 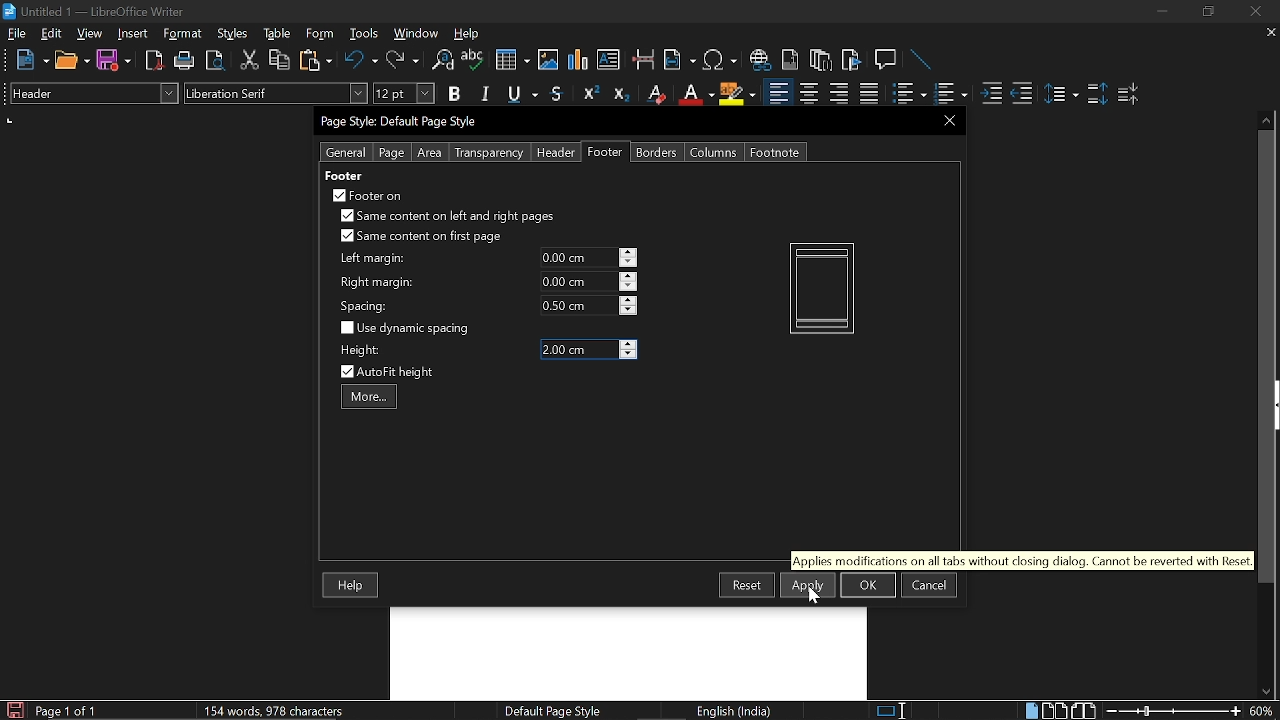 What do you see at coordinates (1206, 12) in the screenshot?
I see `Restore down` at bounding box center [1206, 12].